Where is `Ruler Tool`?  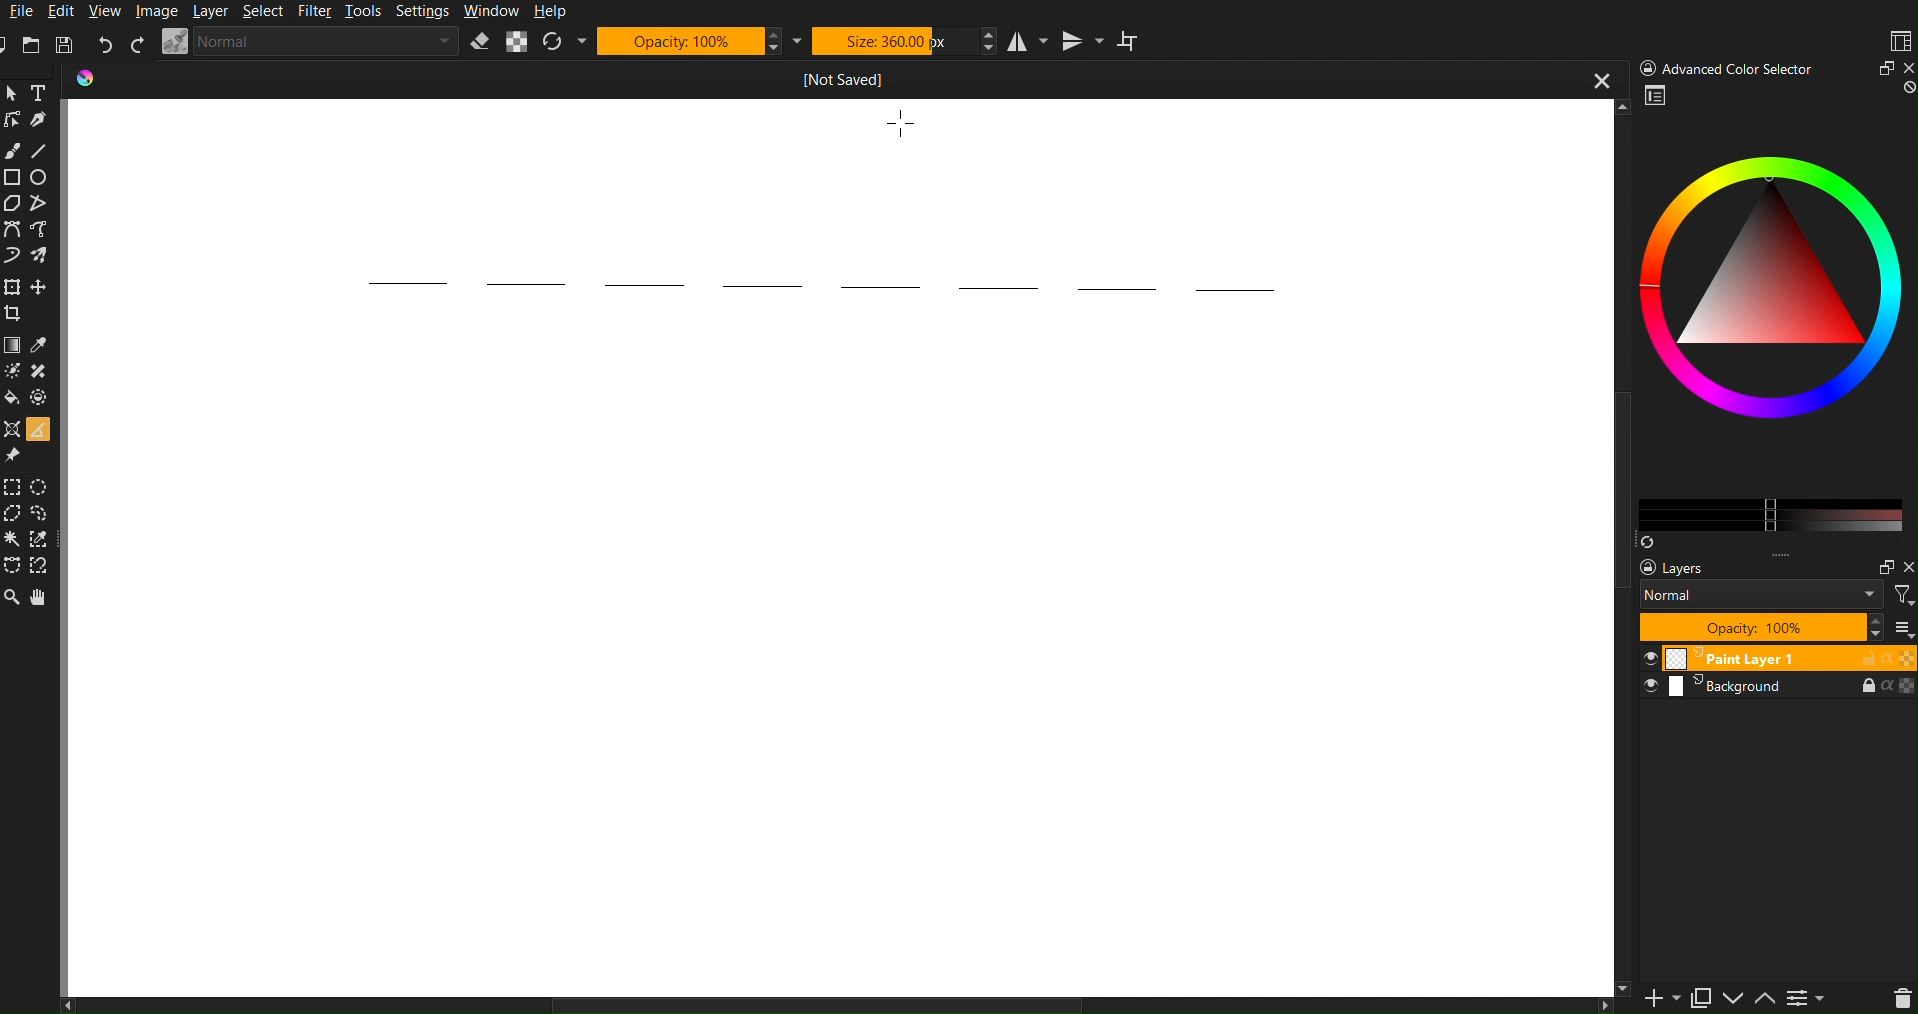
Ruler Tool is located at coordinates (37, 427).